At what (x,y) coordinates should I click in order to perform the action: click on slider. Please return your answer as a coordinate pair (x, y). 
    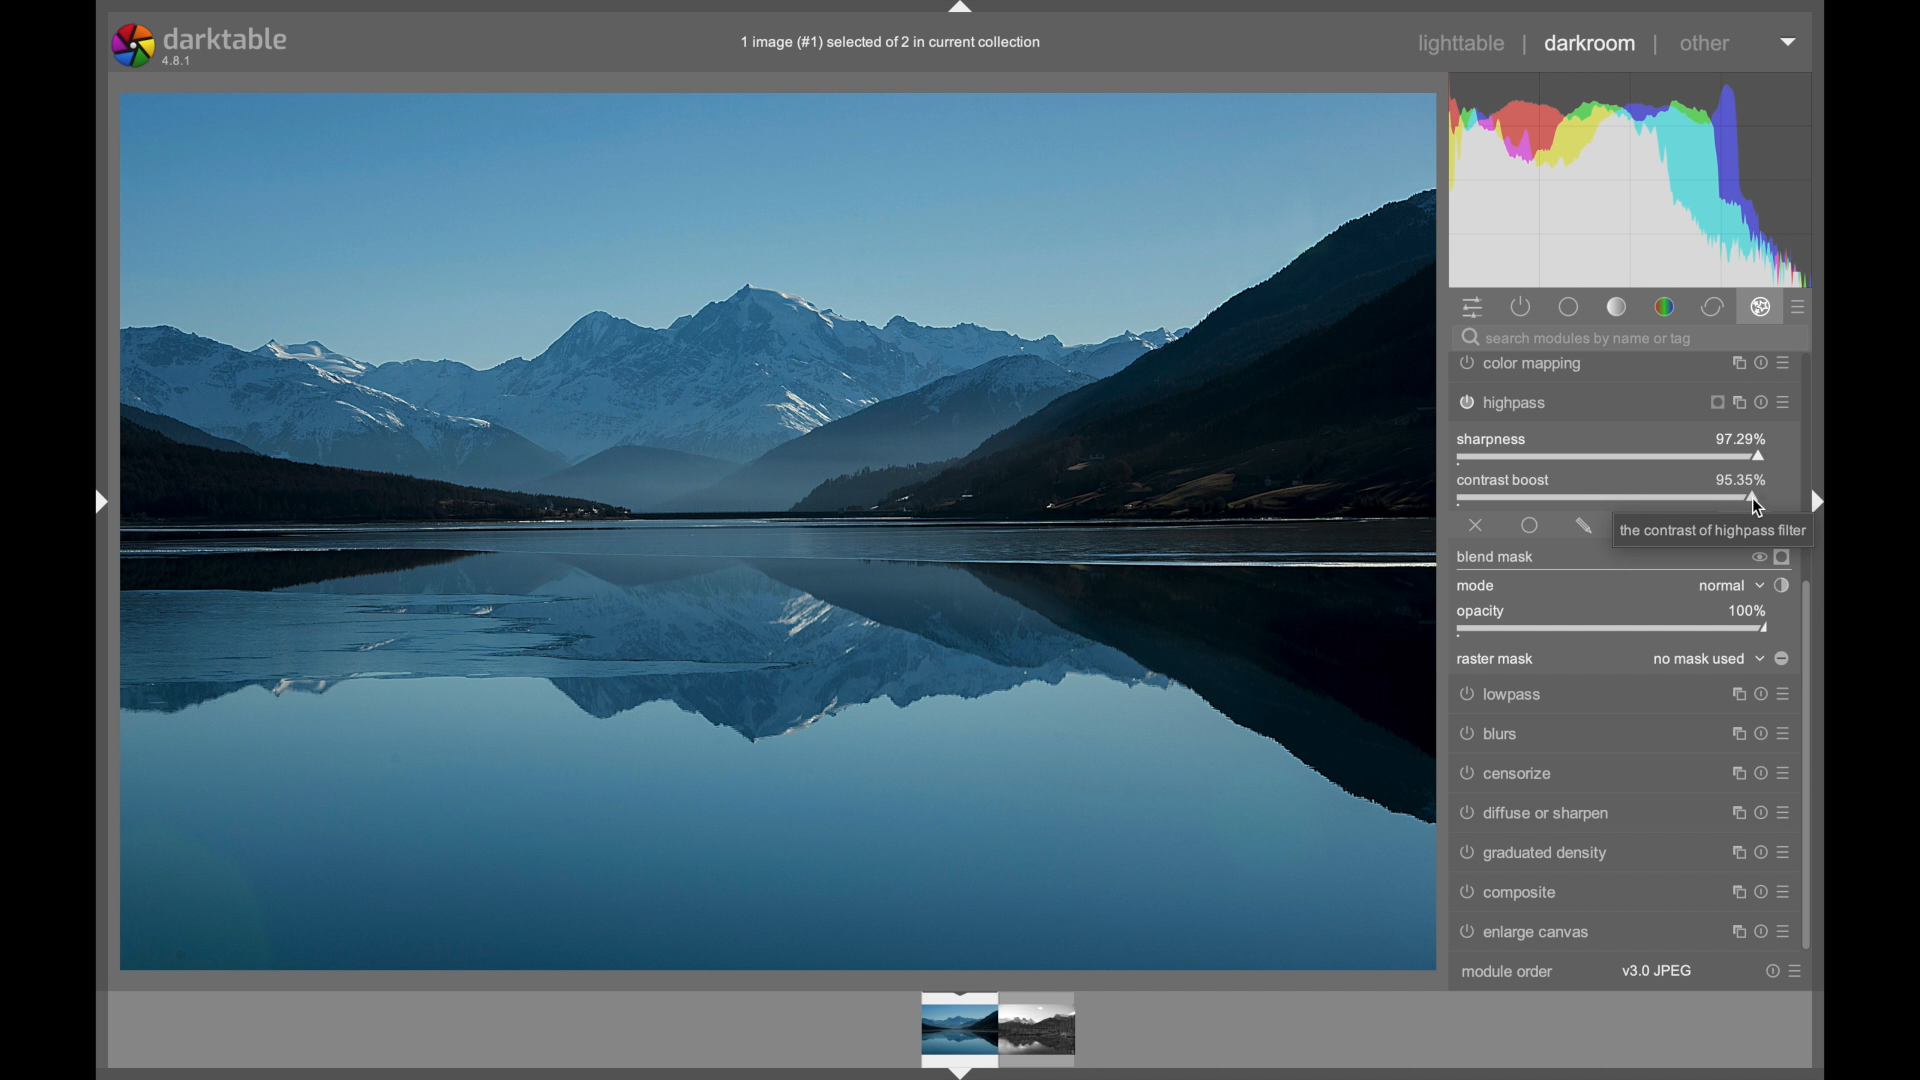
    Looking at the image, I should click on (1608, 499).